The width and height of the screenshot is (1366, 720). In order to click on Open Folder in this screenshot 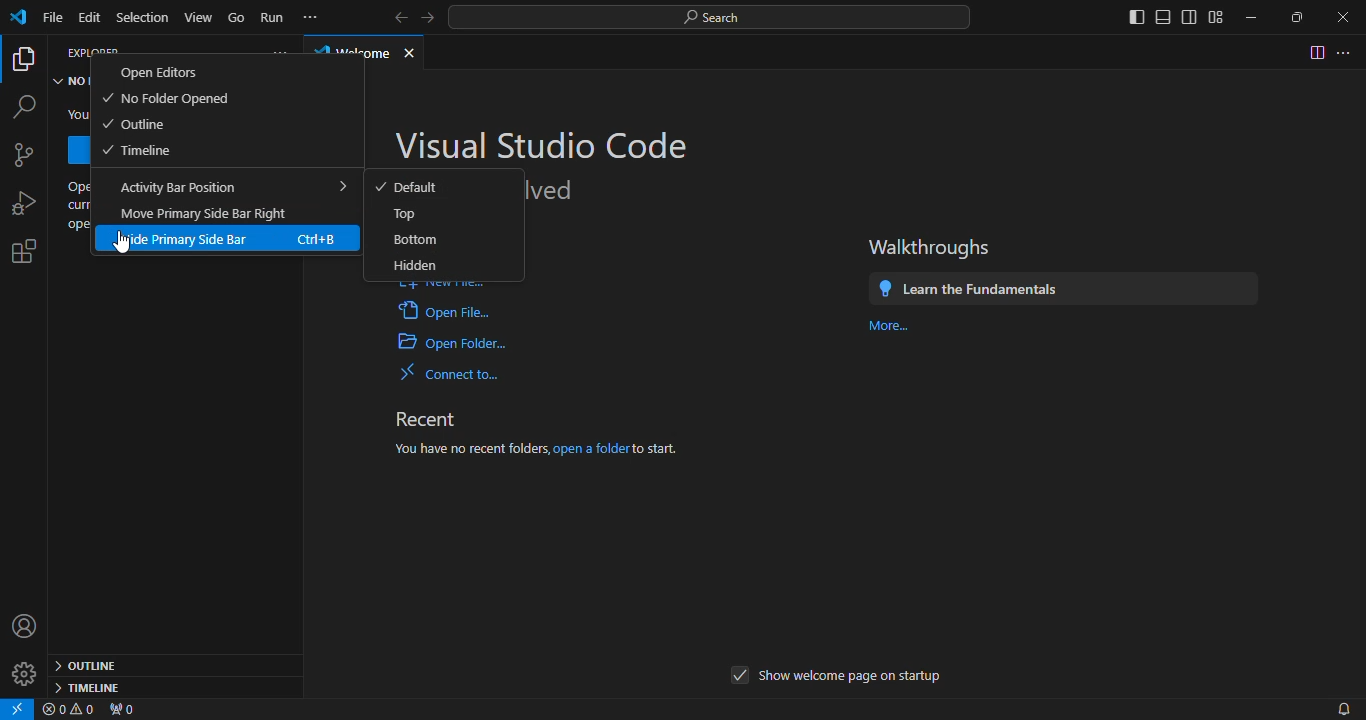, I will do `click(75, 150)`.